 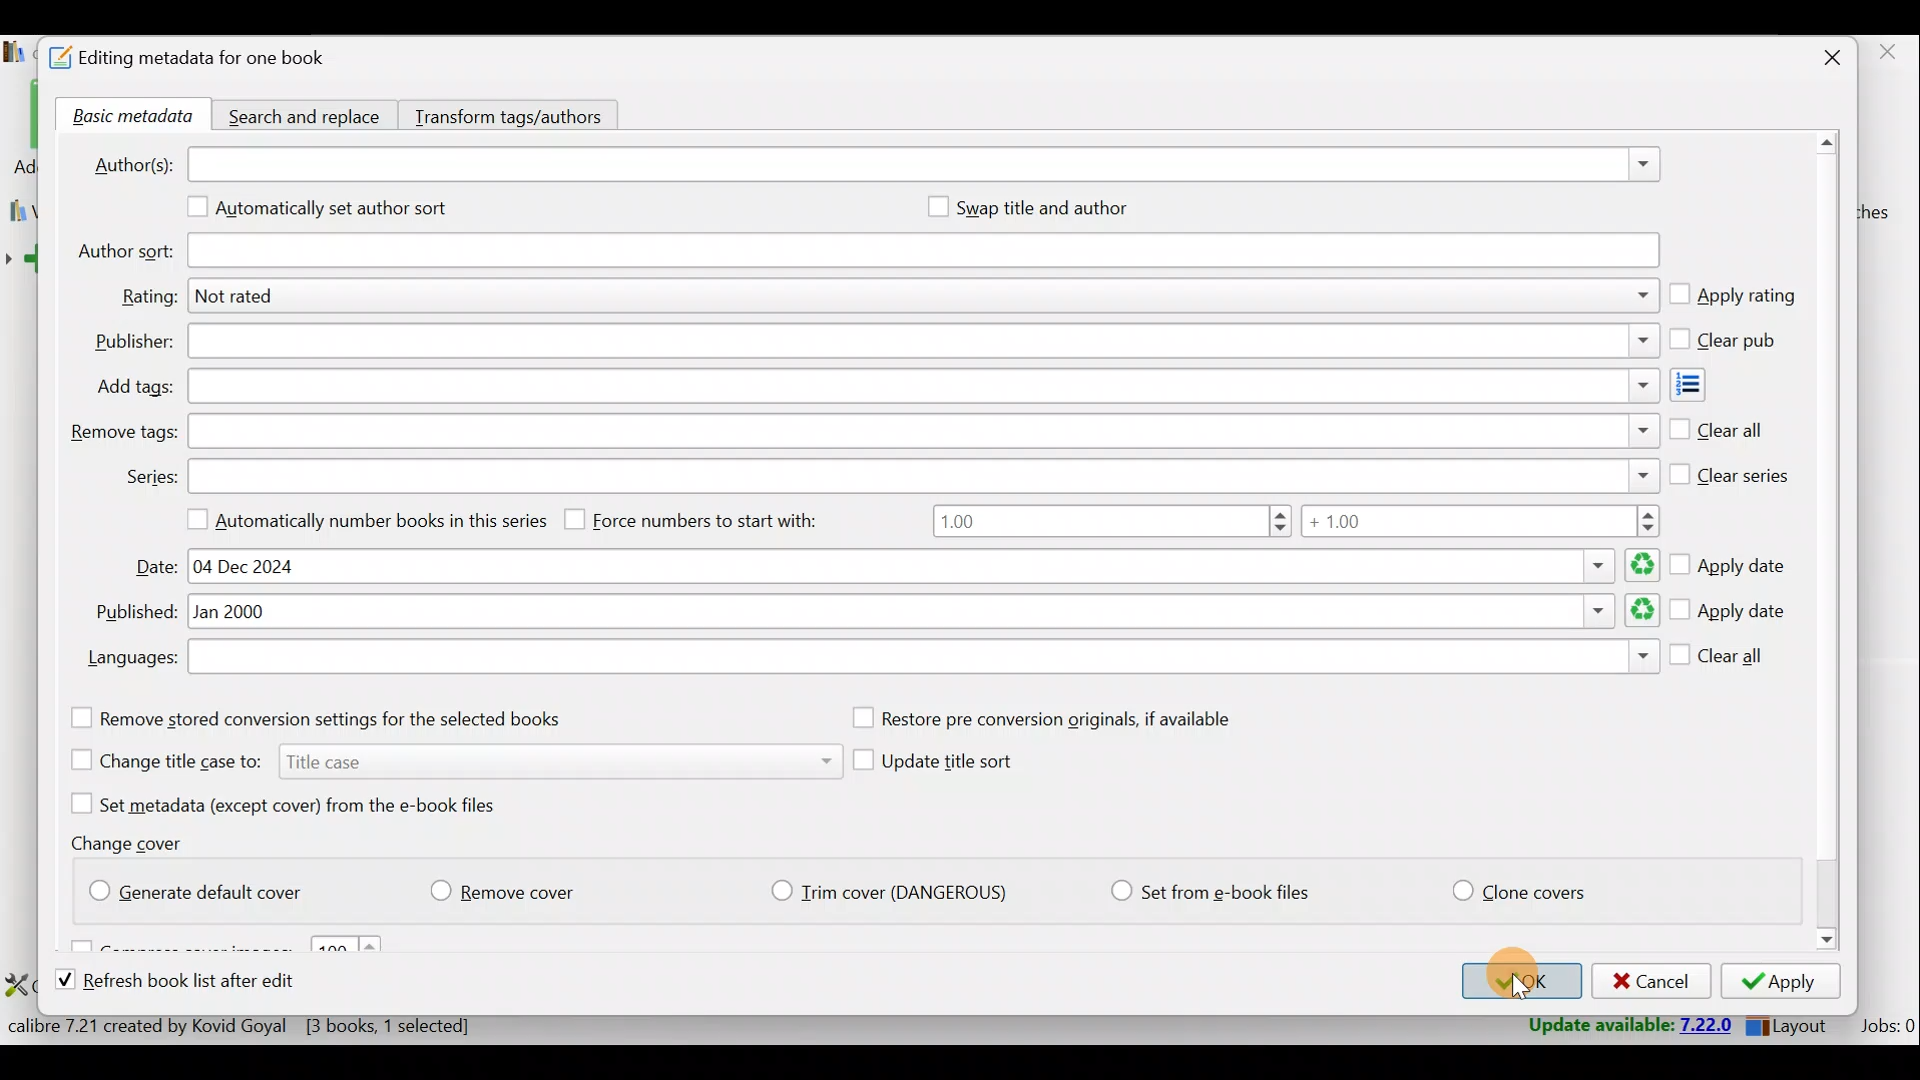 I want to click on Statistics, so click(x=277, y=1025).